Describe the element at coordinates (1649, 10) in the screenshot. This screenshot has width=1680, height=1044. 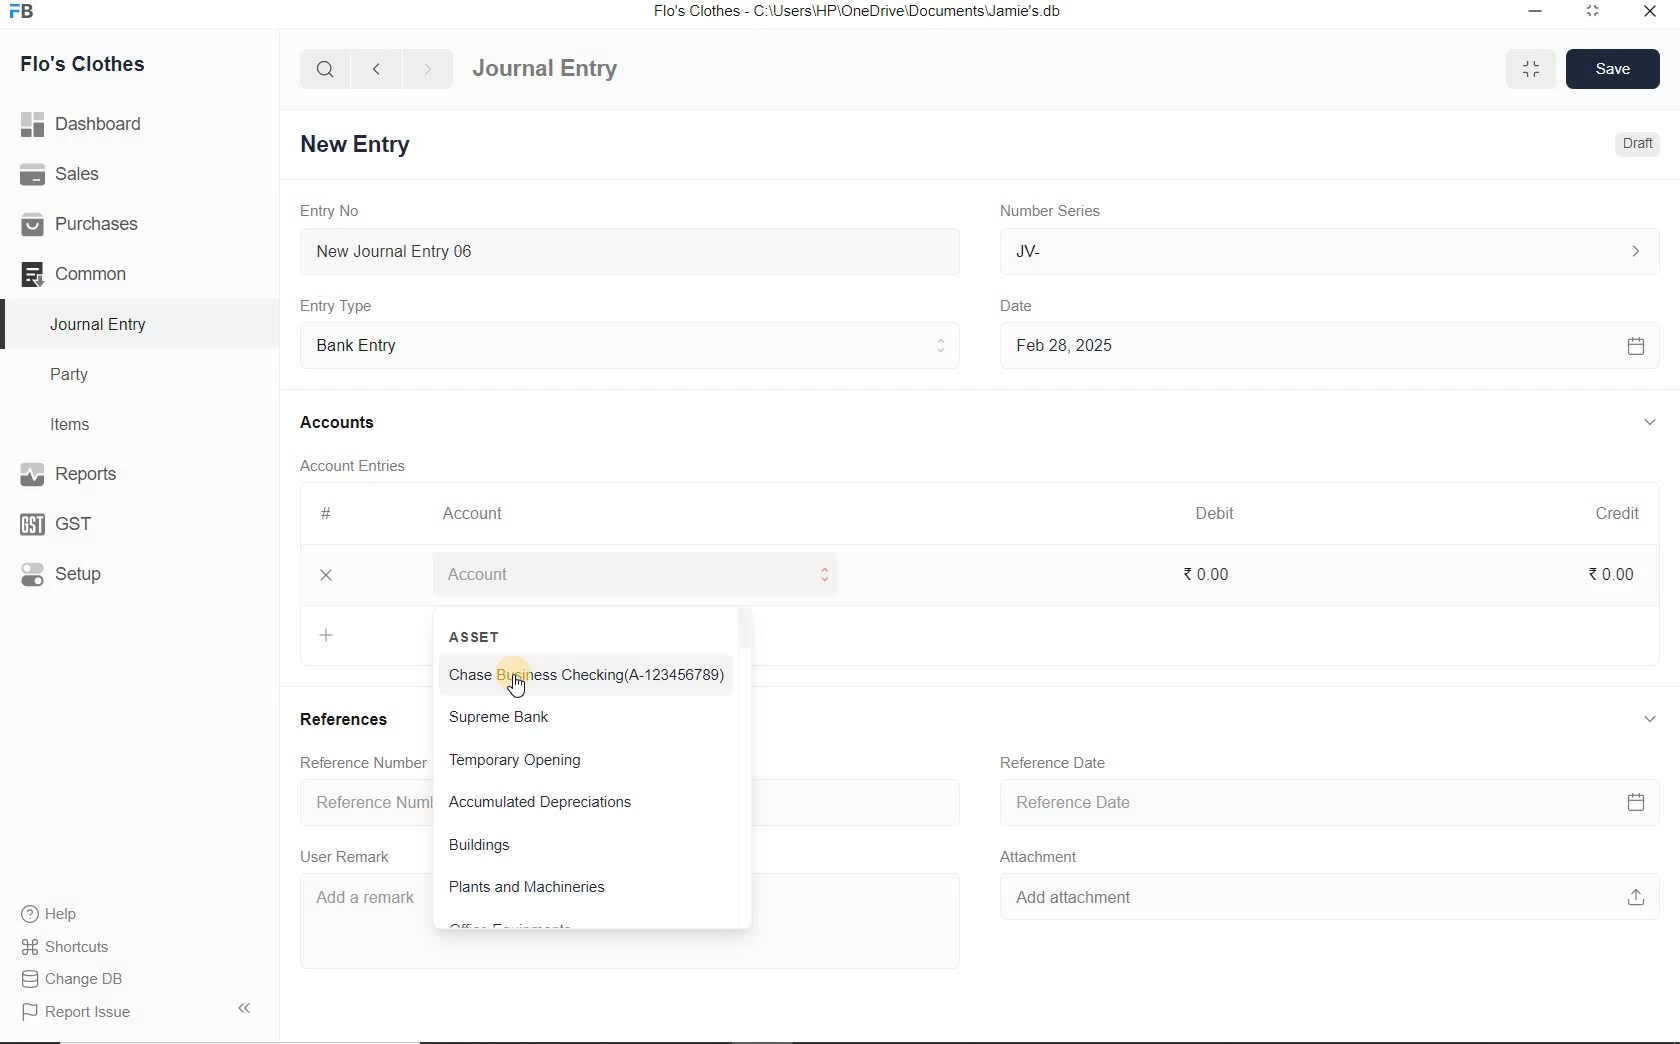
I see `close` at that location.